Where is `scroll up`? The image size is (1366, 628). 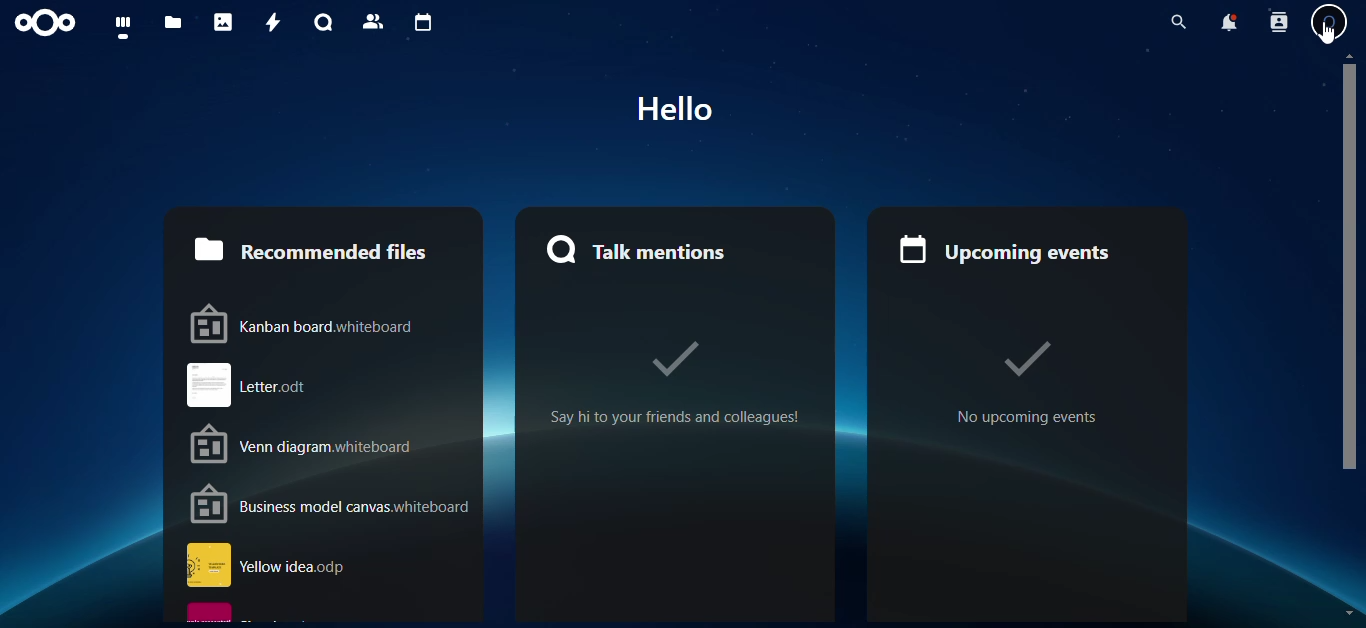 scroll up is located at coordinates (1349, 55).